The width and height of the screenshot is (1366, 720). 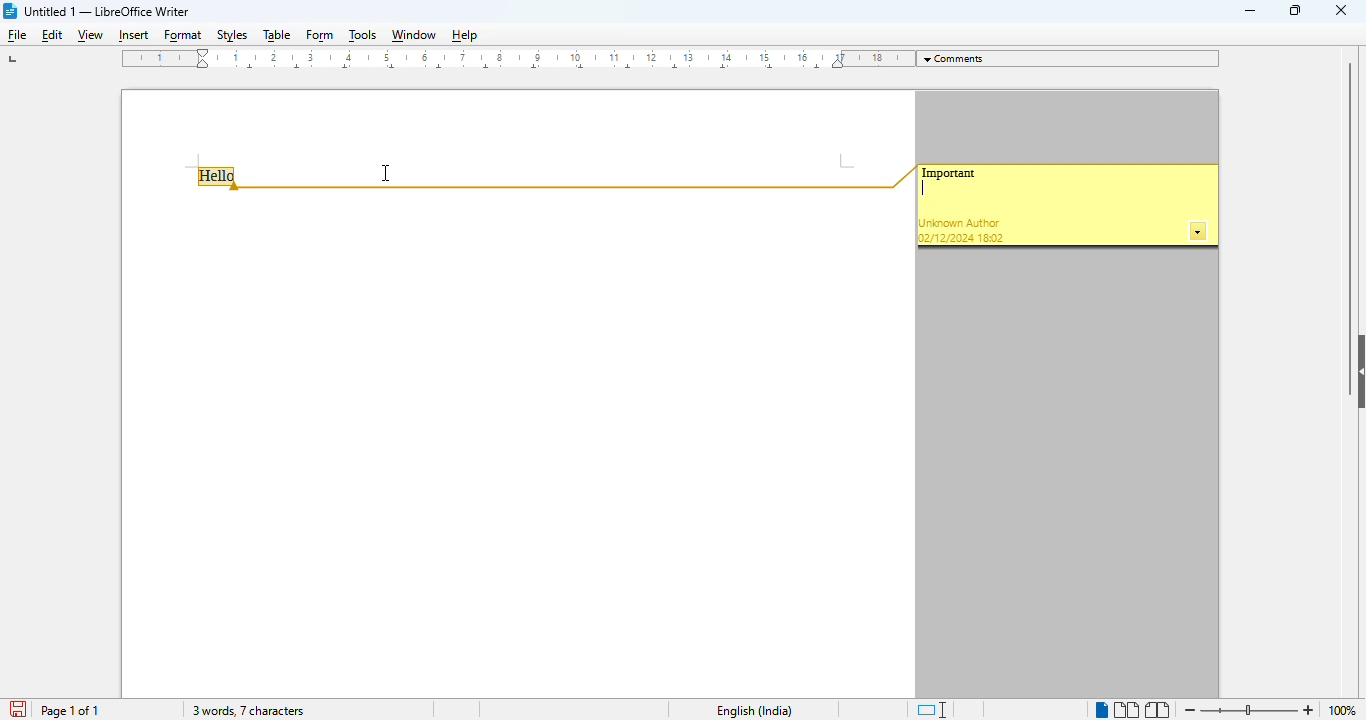 I want to click on Comments menu, so click(x=1071, y=58).